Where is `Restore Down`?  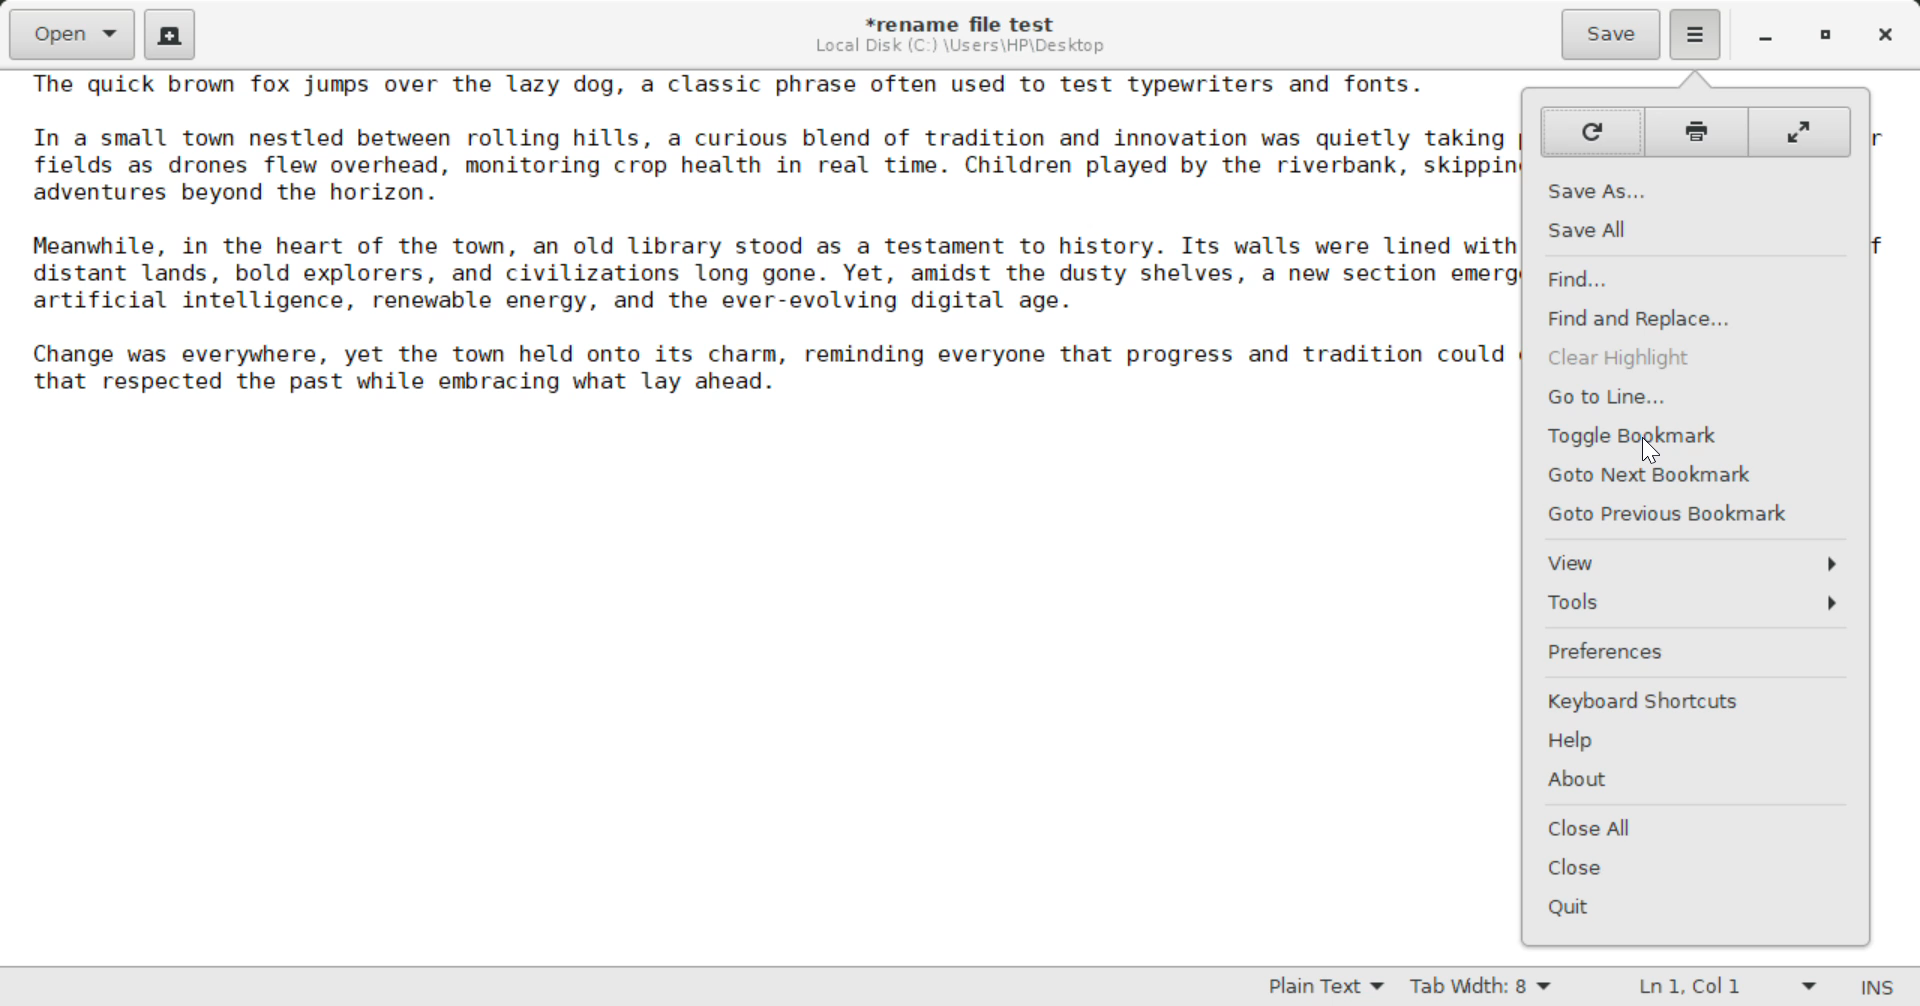
Restore Down is located at coordinates (1765, 37).